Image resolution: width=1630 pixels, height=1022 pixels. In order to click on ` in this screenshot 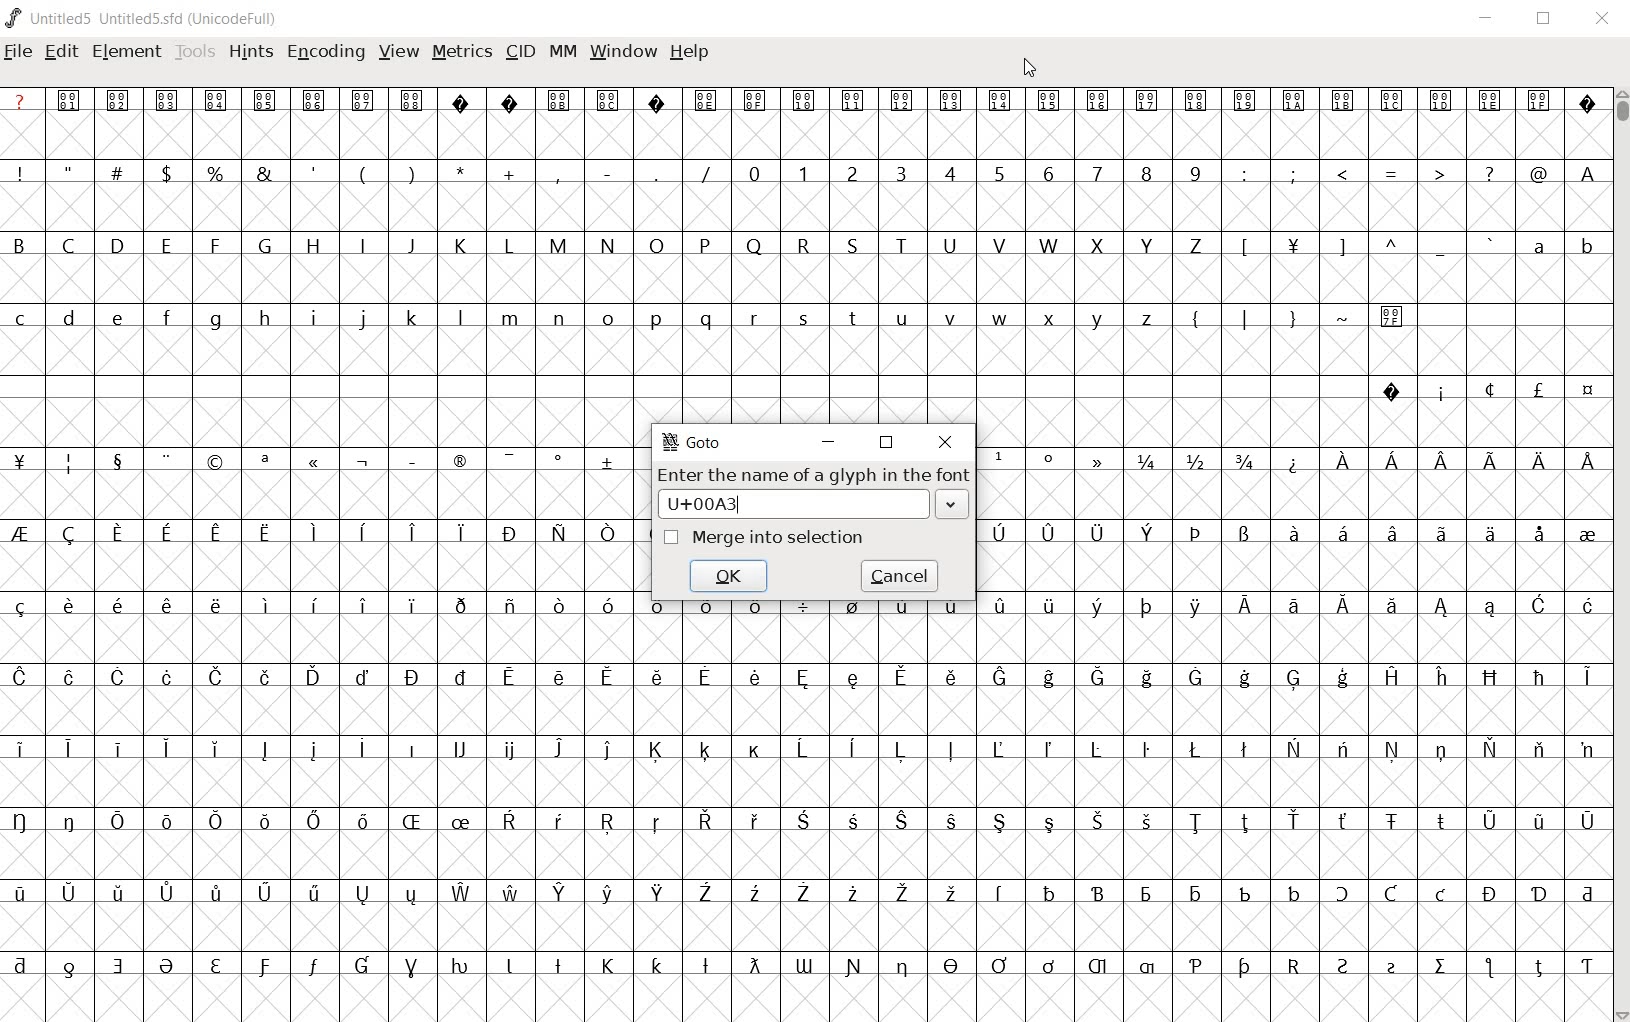, I will do `click(1488, 245)`.